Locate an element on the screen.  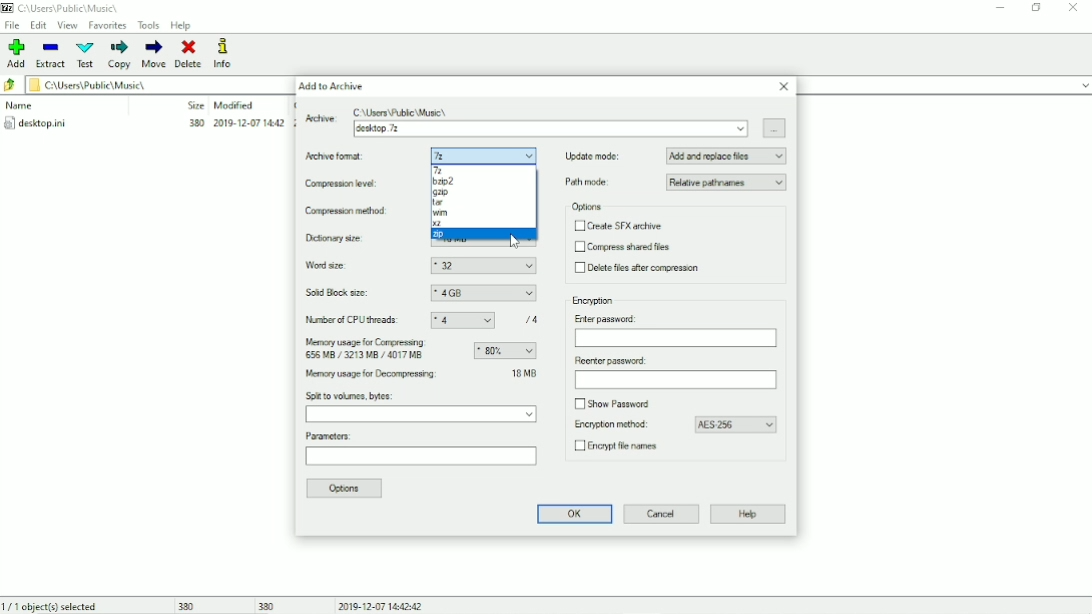
Help is located at coordinates (181, 26).